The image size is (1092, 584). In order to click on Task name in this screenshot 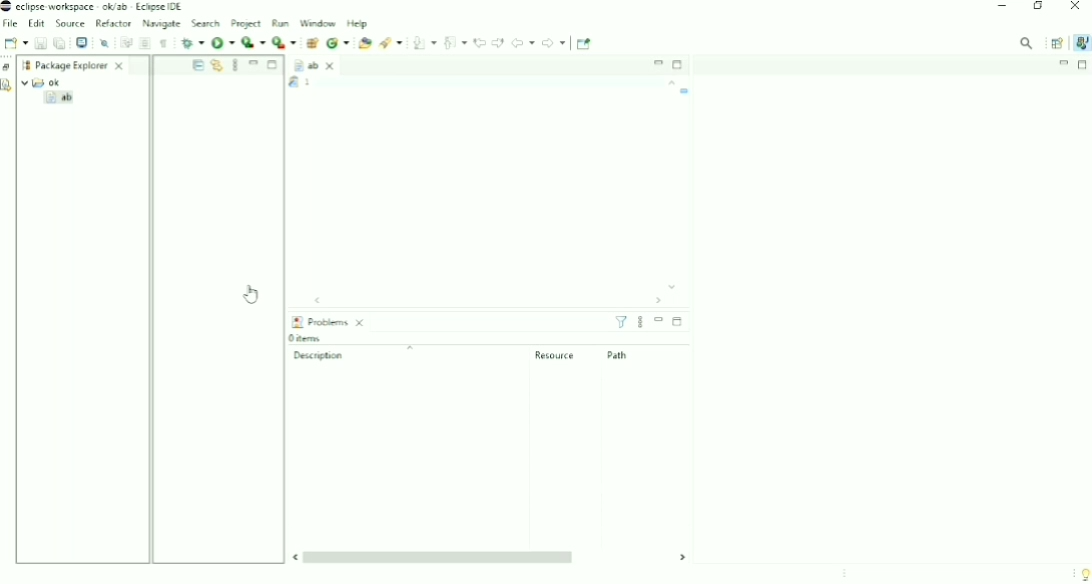, I will do `click(686, 91)`.